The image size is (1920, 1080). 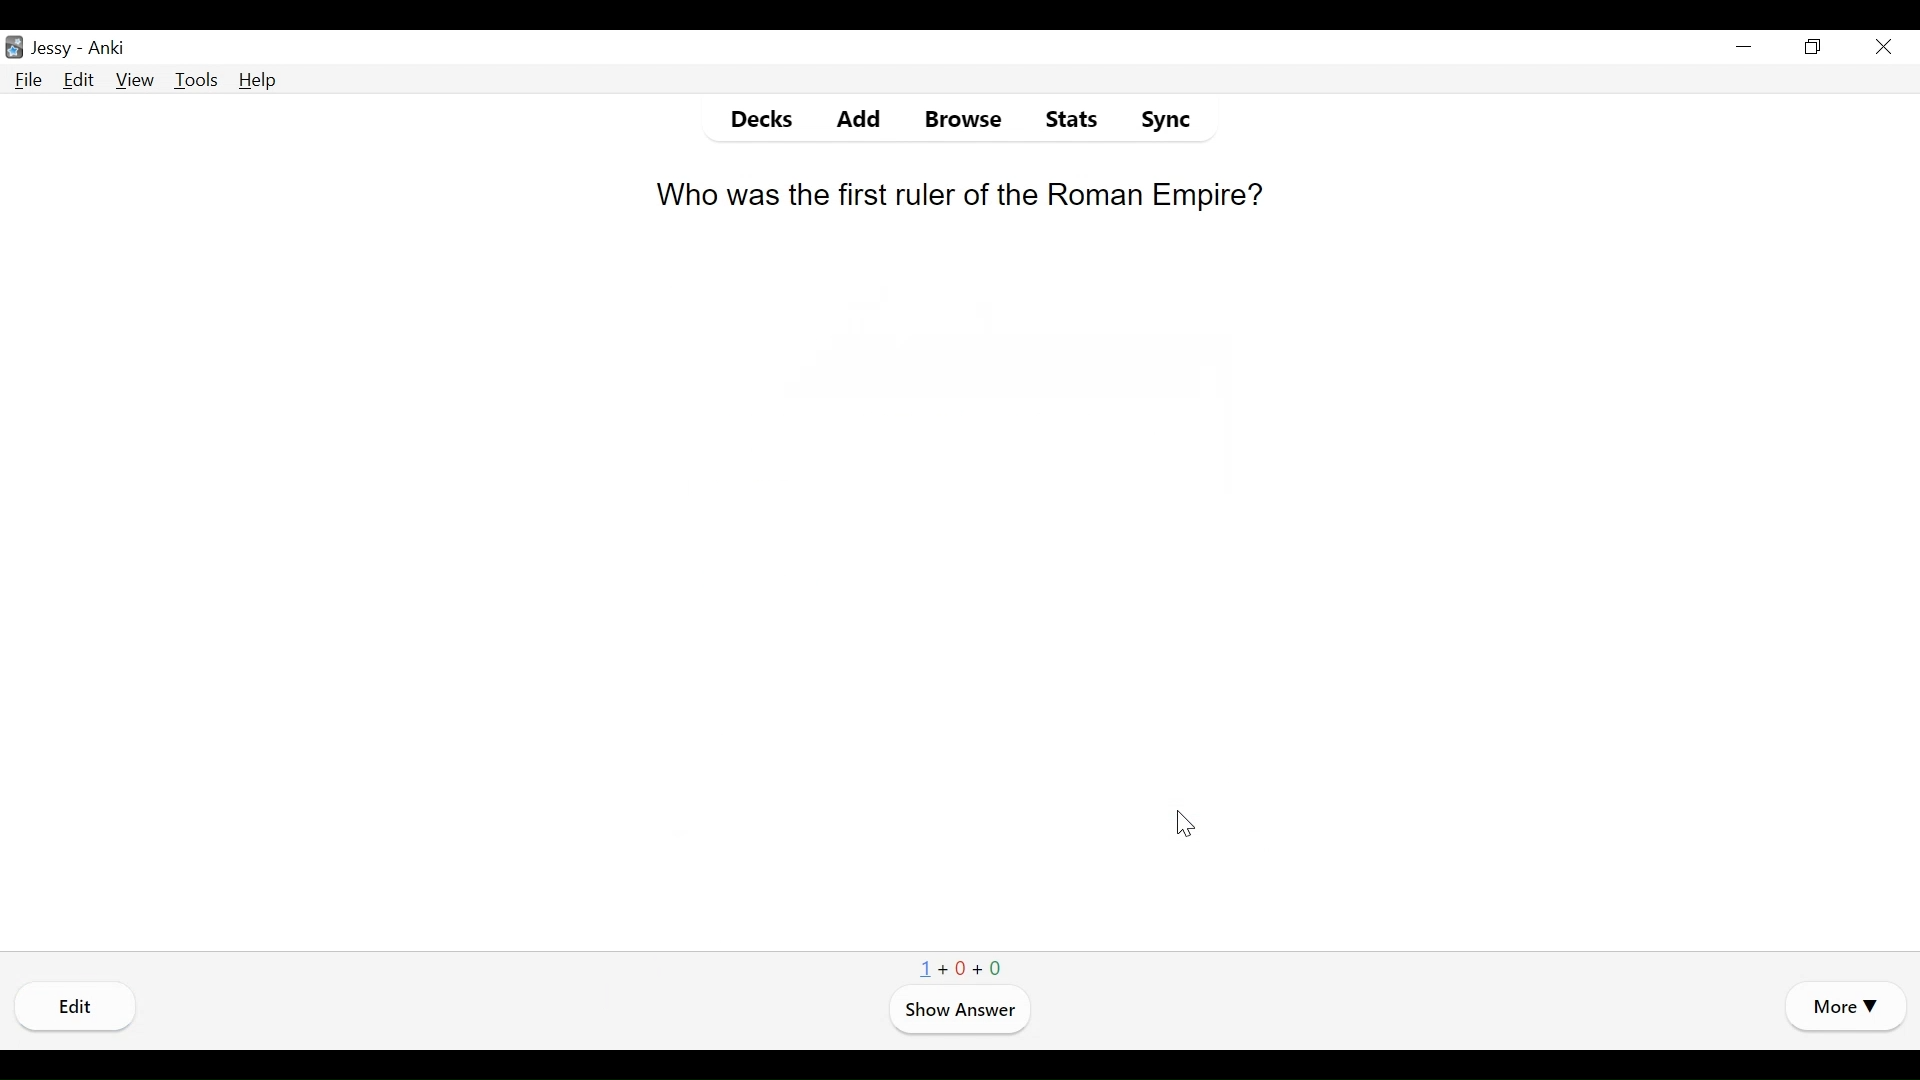 I want to click on Help, so click(x=259, y=81).